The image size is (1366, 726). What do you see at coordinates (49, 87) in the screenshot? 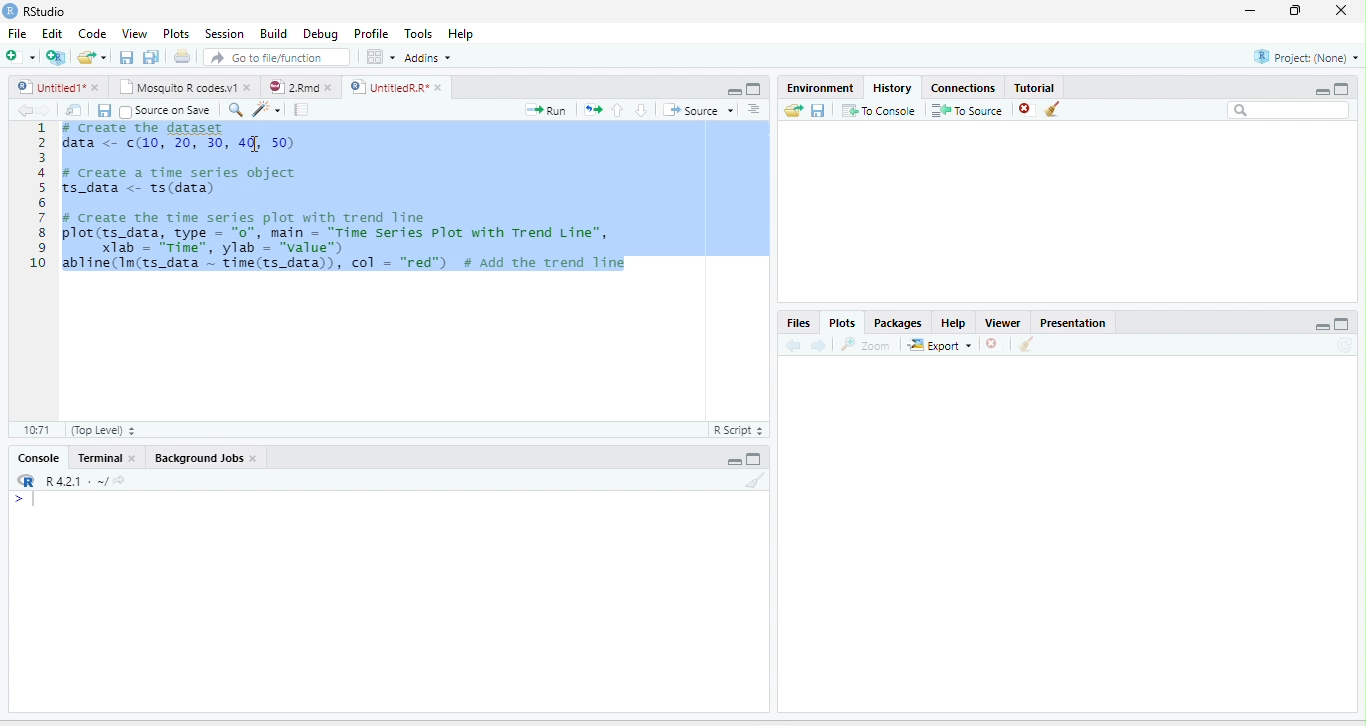
I see `Untitled1*` at bounding box center [49, 87].